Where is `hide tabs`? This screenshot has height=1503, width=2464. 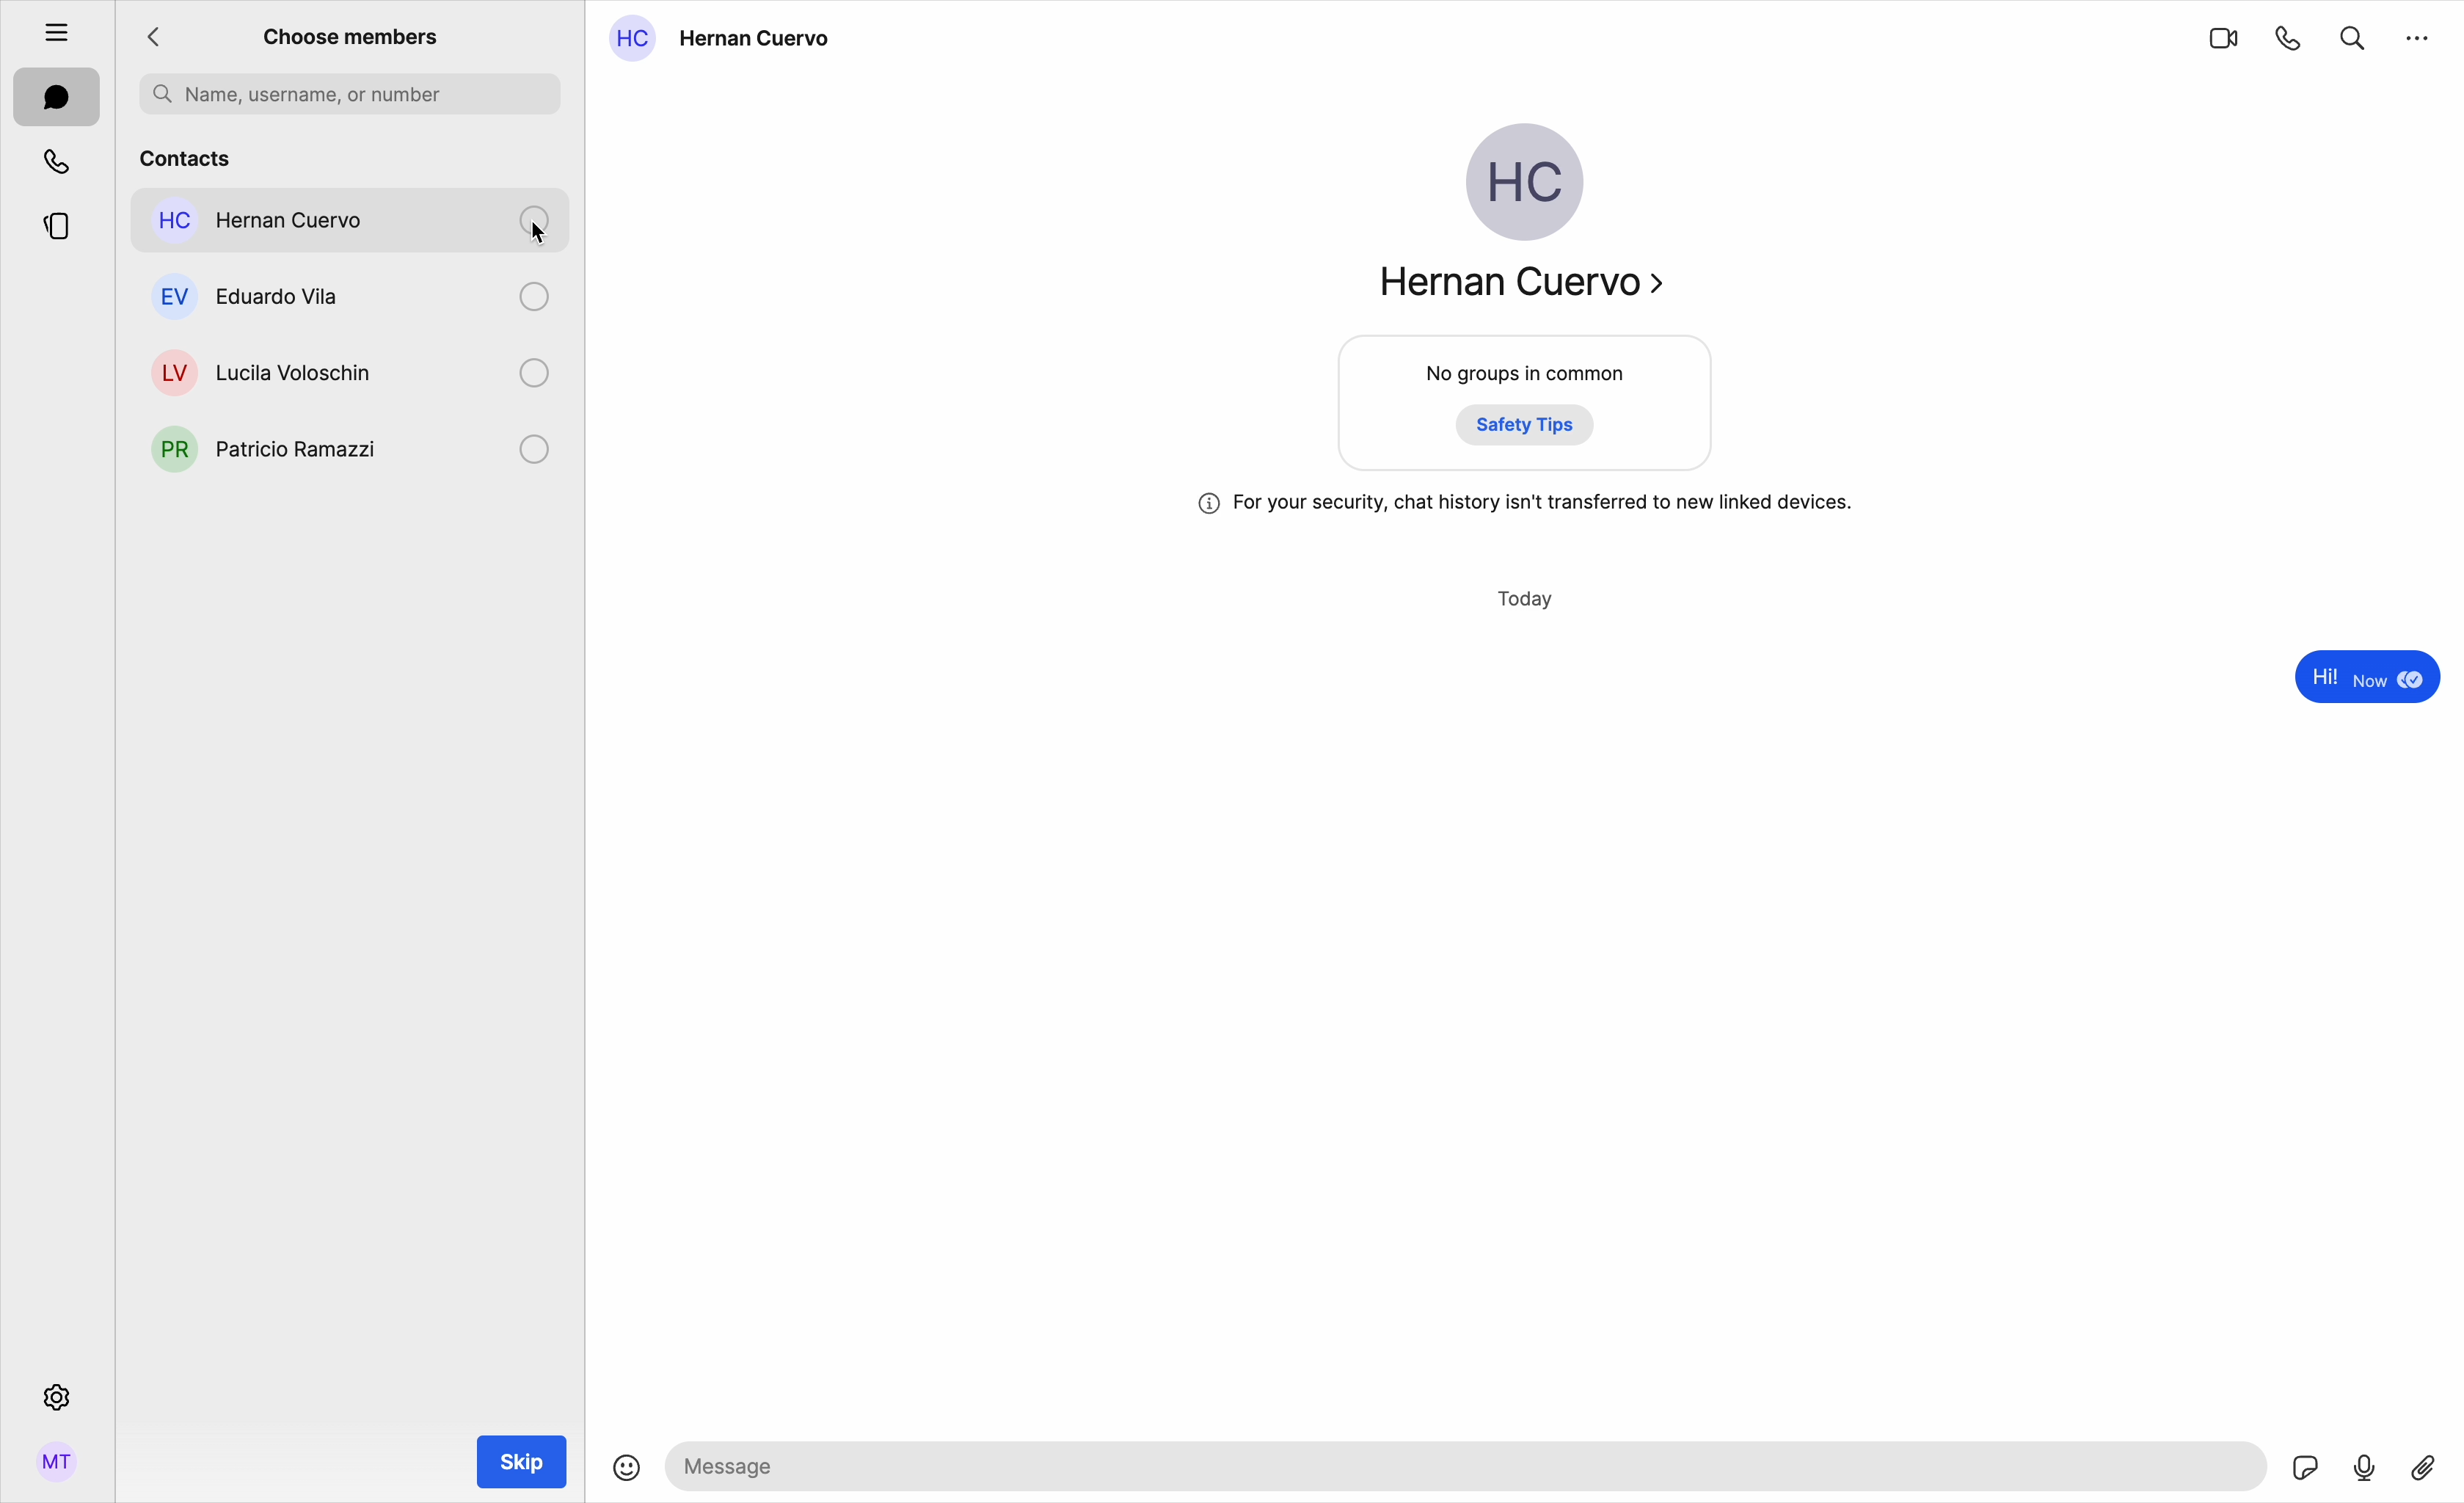
hide tabs is located at coordinates (46, 27).